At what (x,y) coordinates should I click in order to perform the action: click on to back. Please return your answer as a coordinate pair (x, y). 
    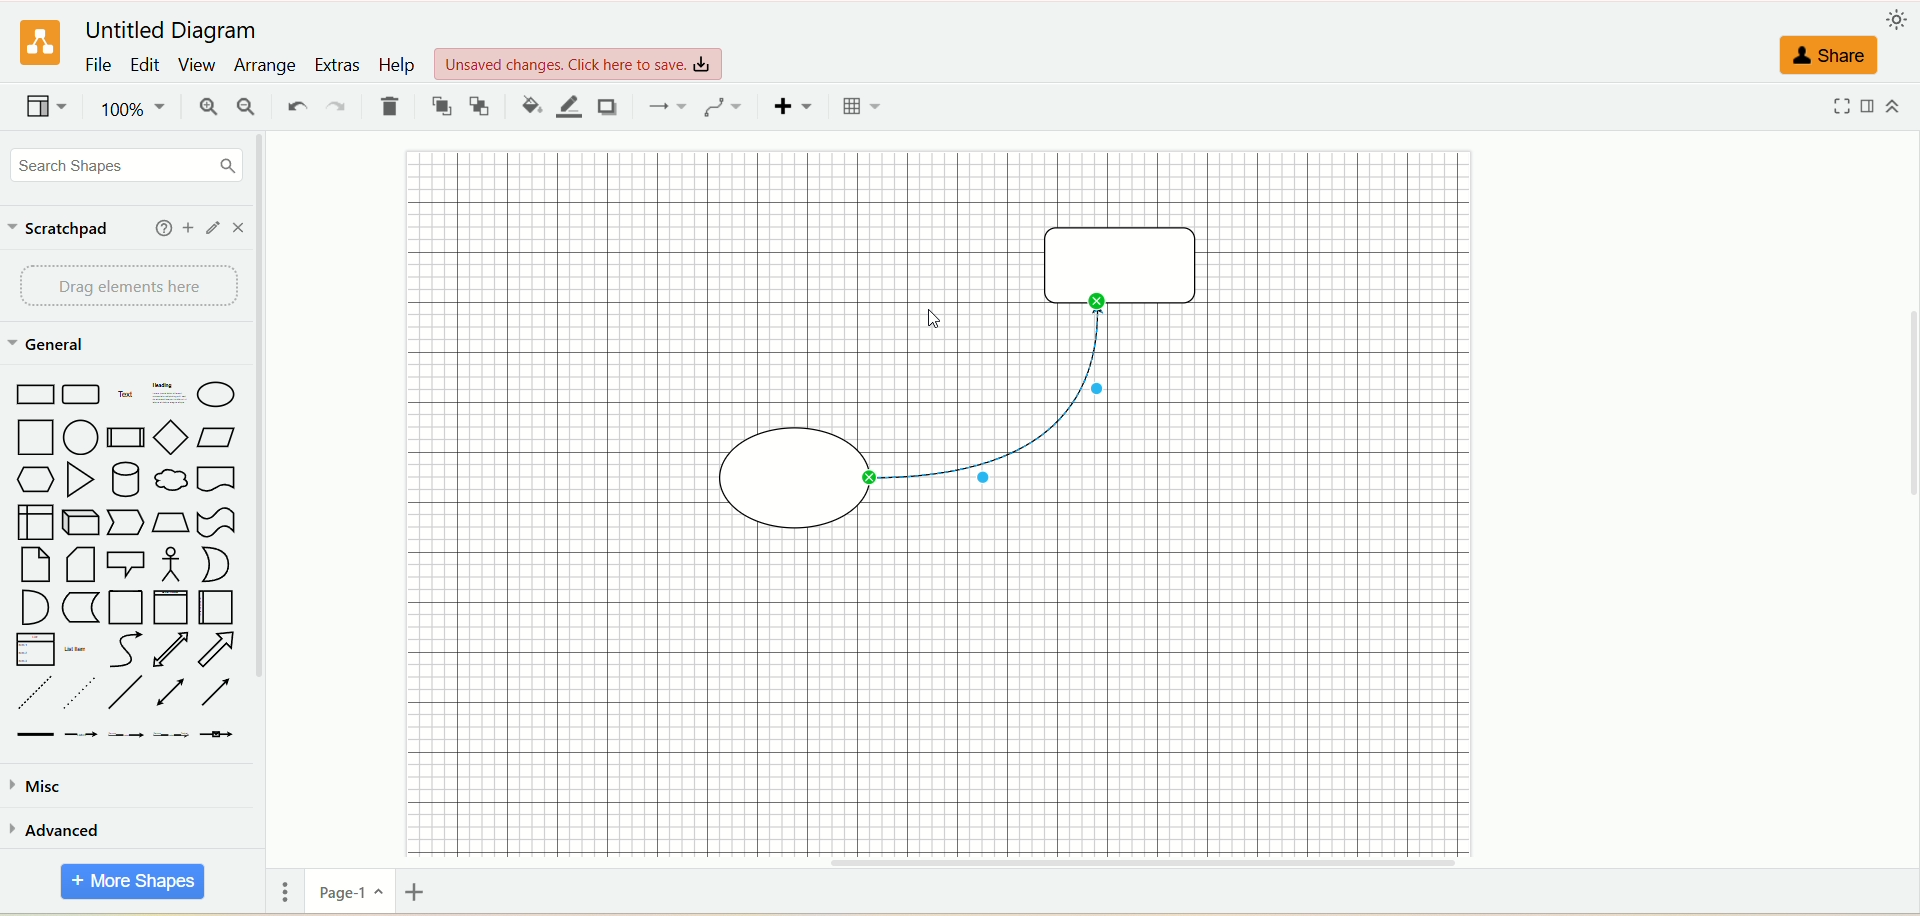
    Looking at the image, I should click on (482, 107).